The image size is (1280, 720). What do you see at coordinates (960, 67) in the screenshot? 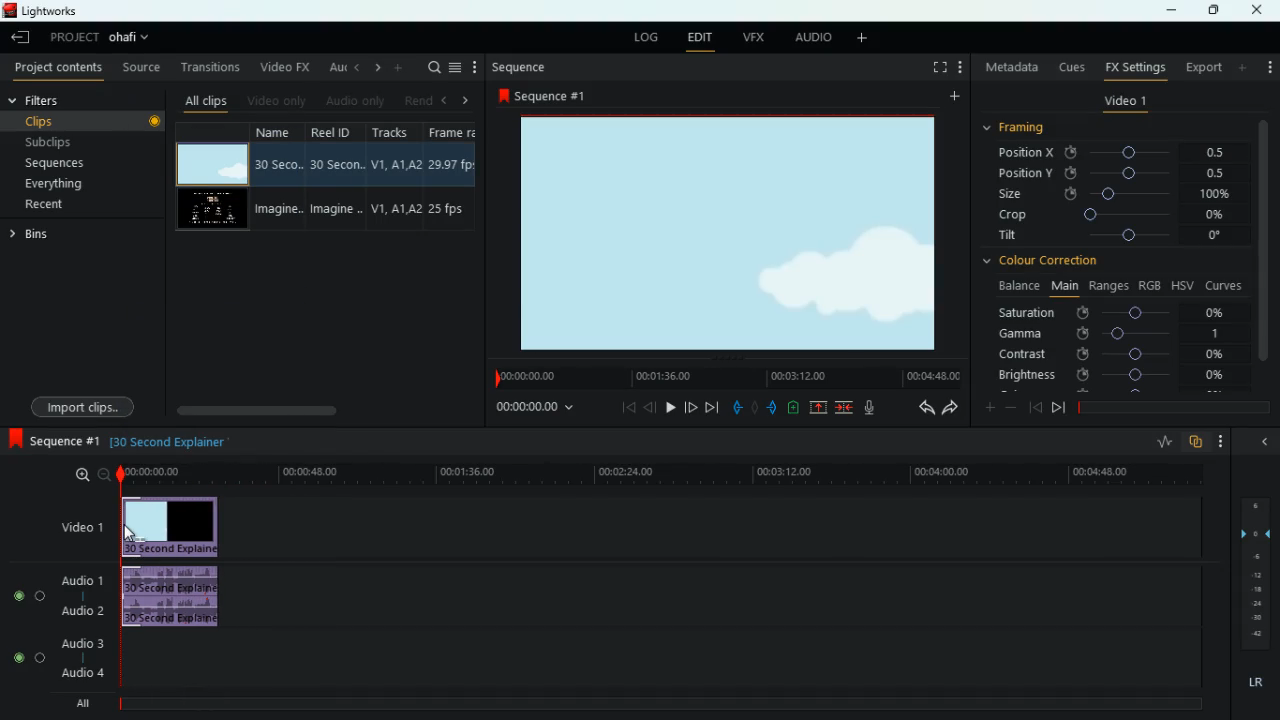
I see `add` at bounding box center [960, 67].